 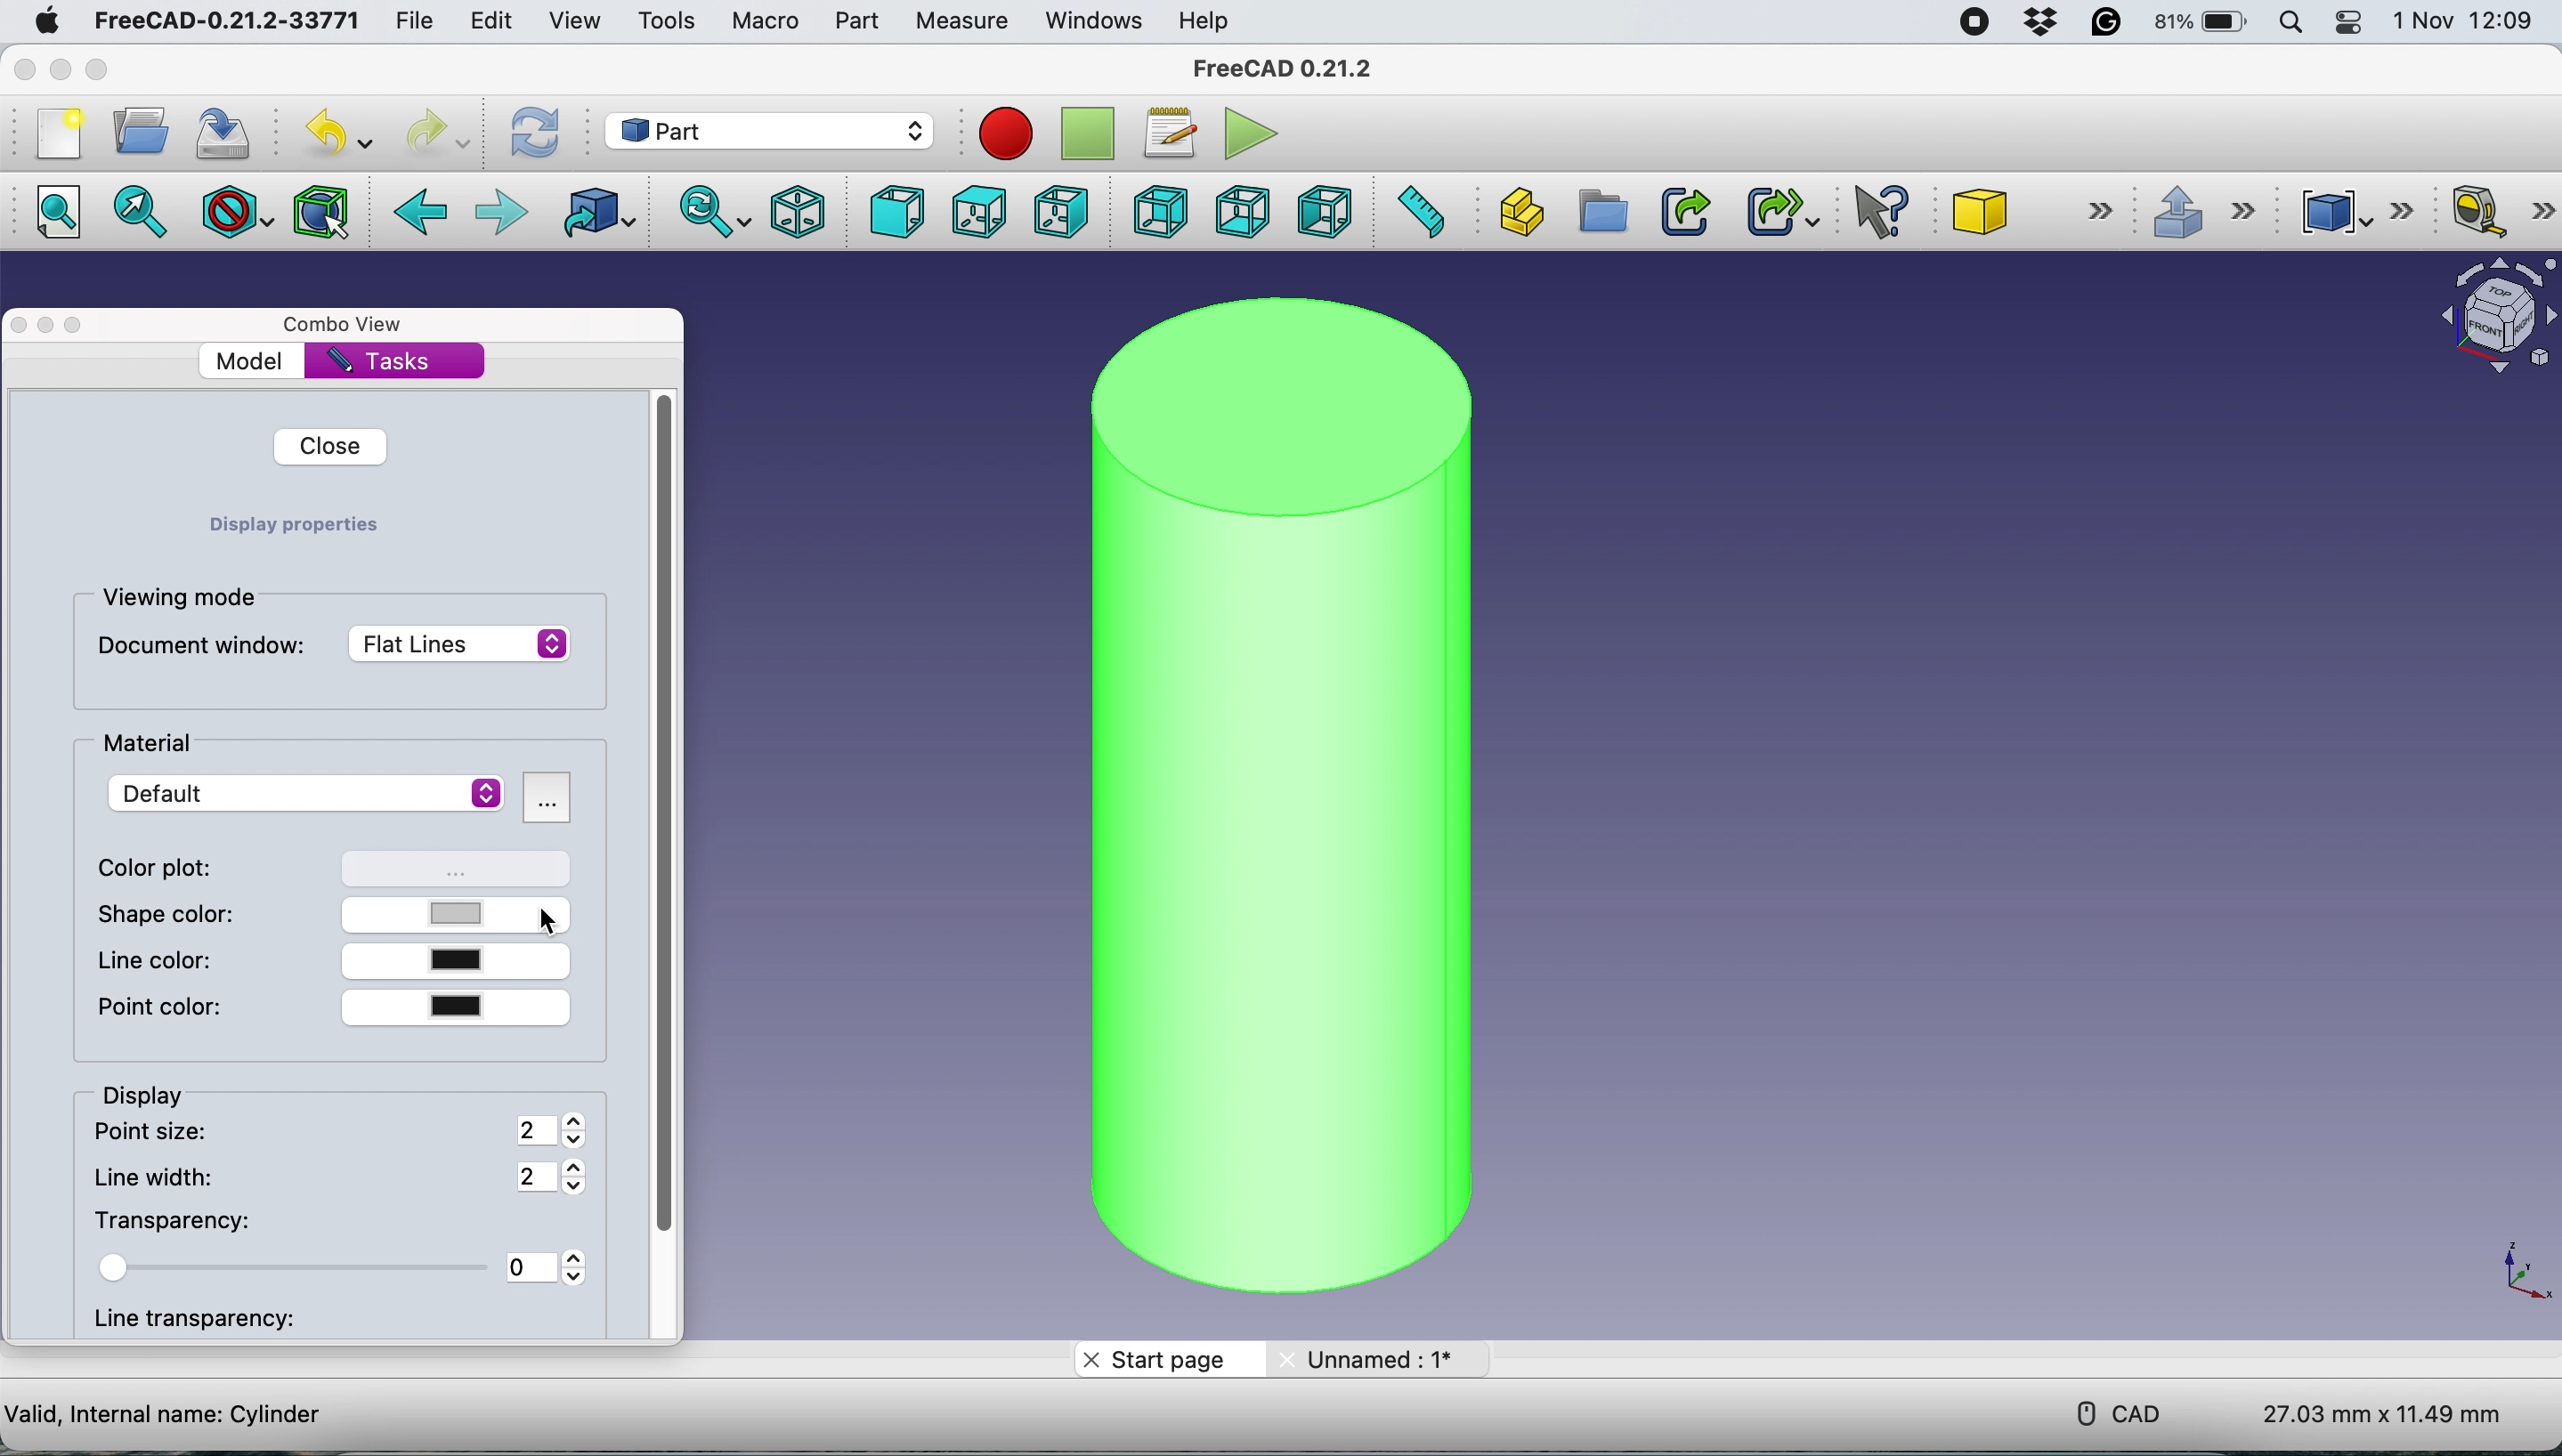 What do you see at coordinates (771, 23) in the screenshot?
I see `macro` at bounding box center [771, 23].